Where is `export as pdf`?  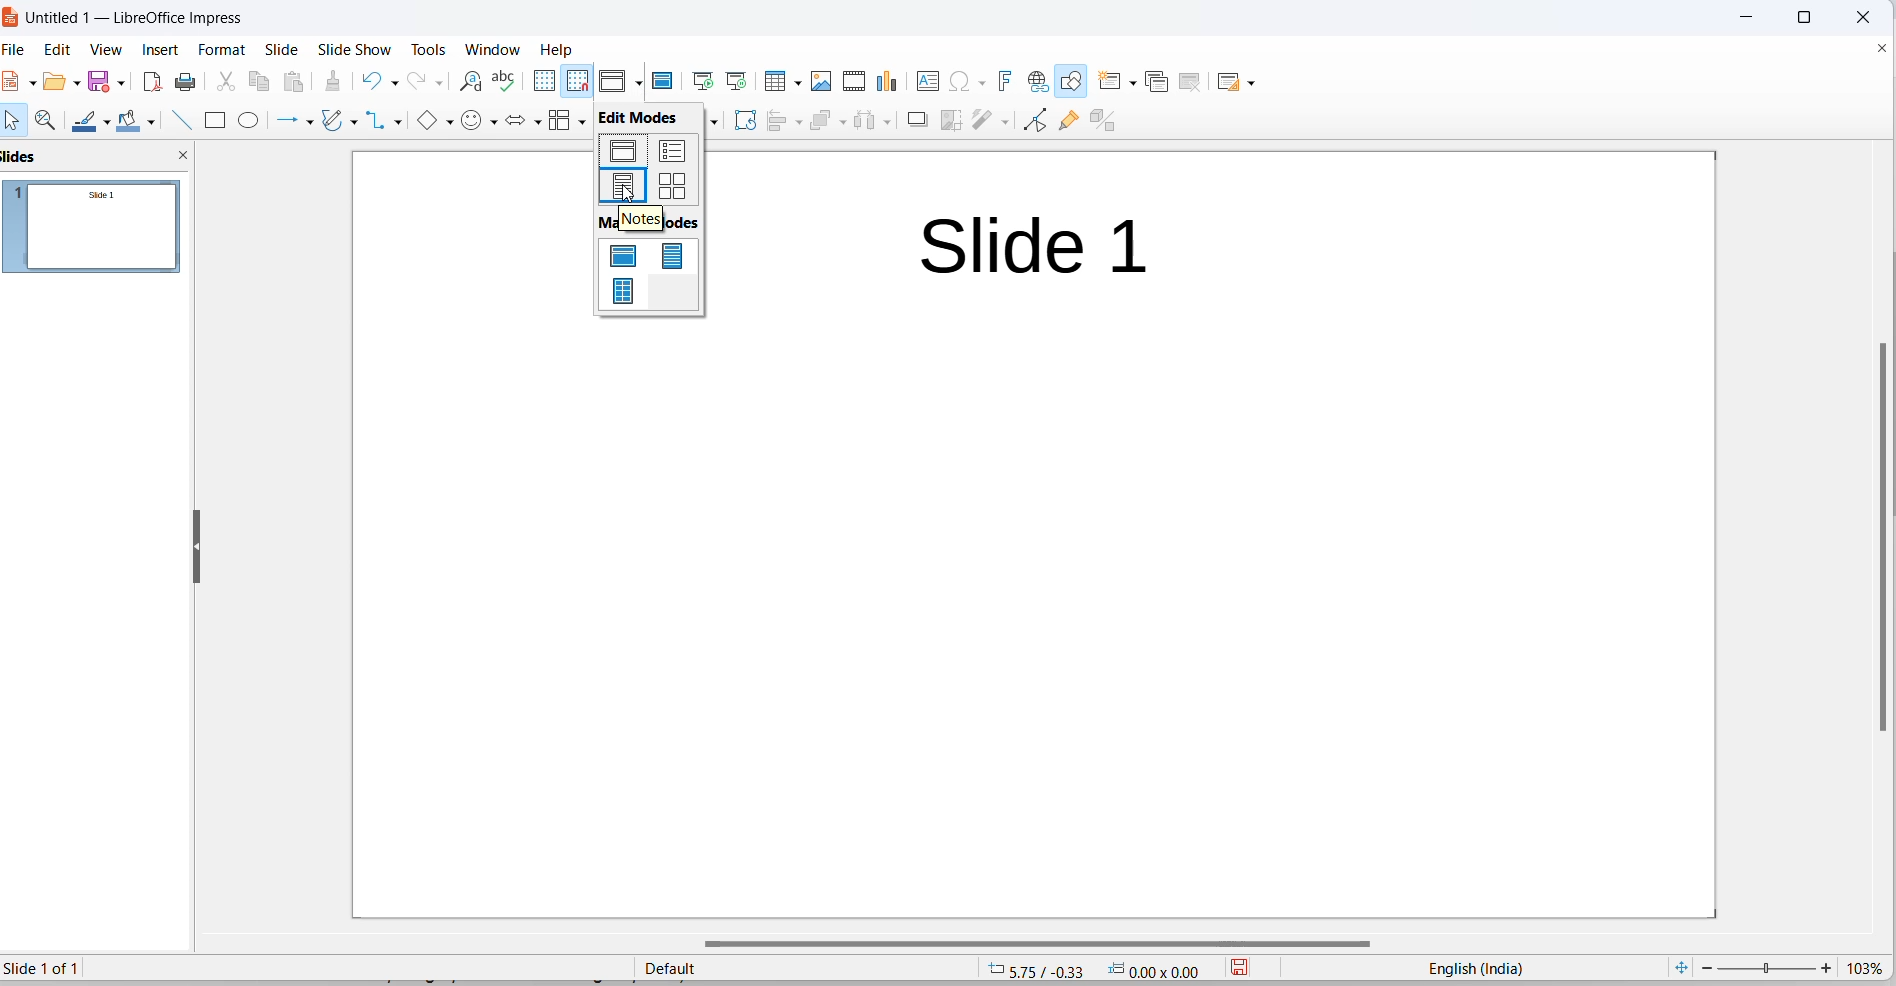
export as pdf is located at coordinates (152, 85).